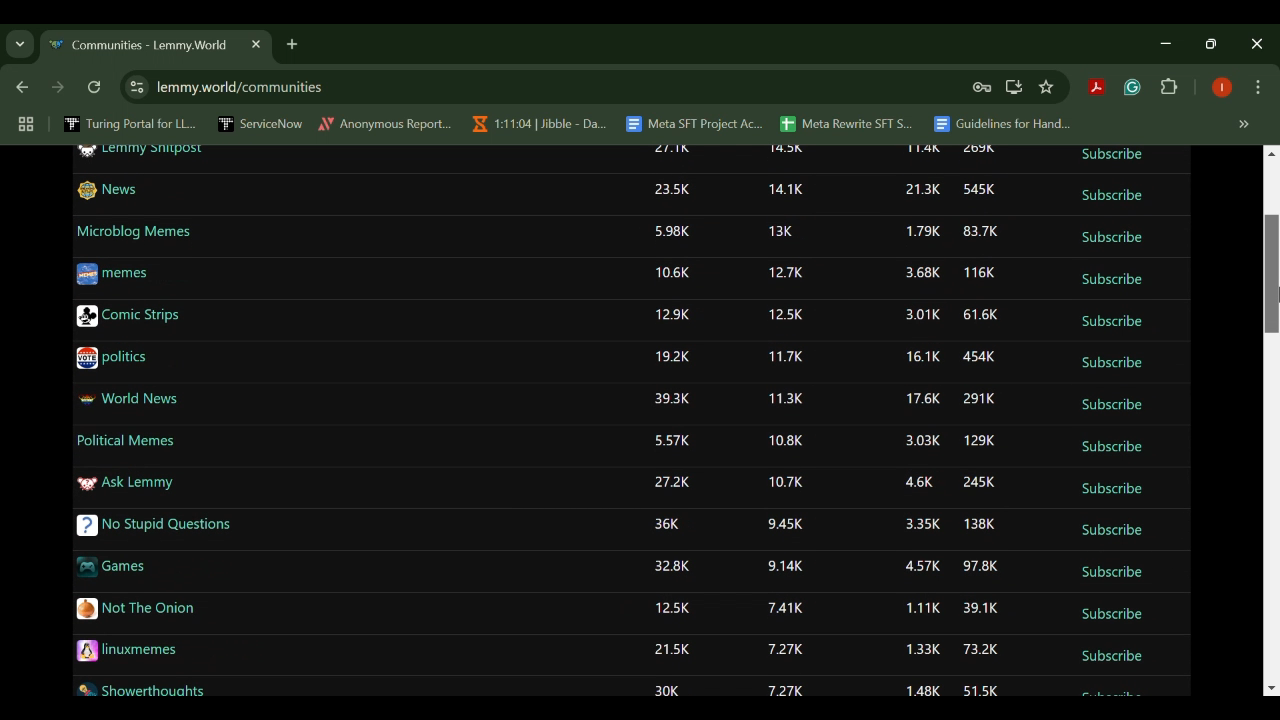  Describe the element at coordinates (678, 611) in the screenshot. I see `12.5K` at that location.